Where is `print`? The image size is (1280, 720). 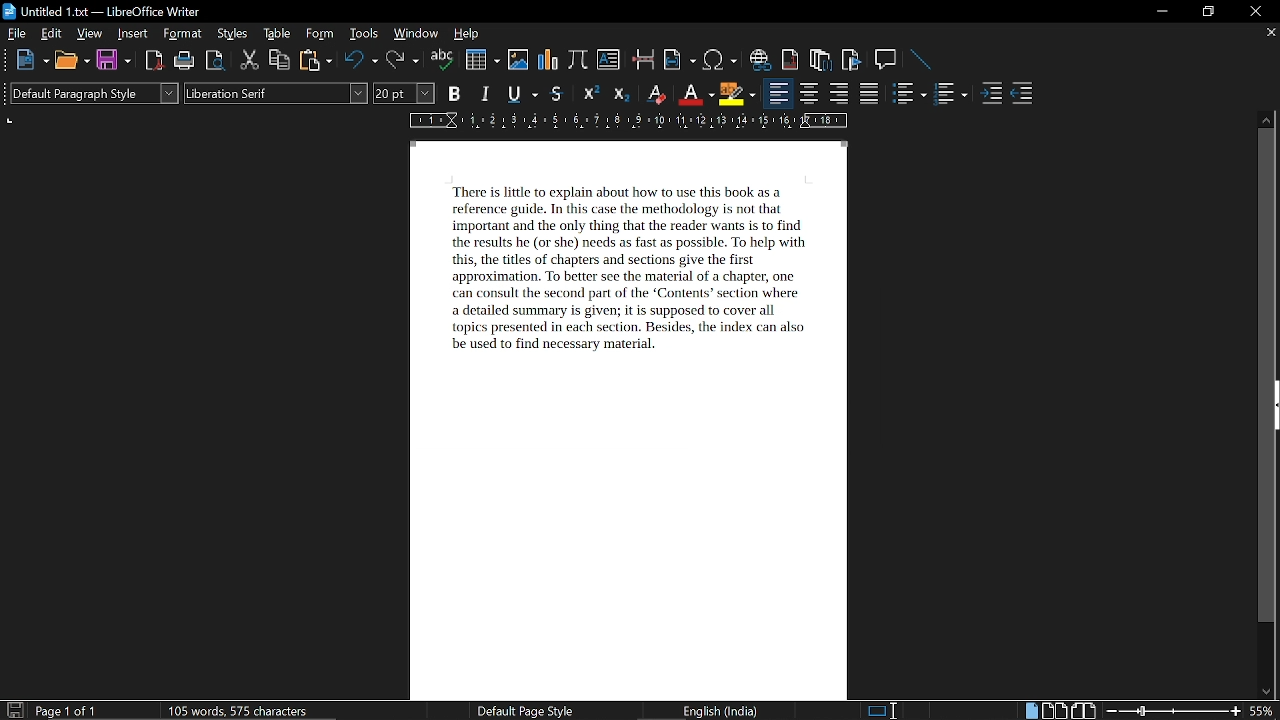
print is located at coordinates (185, 60).